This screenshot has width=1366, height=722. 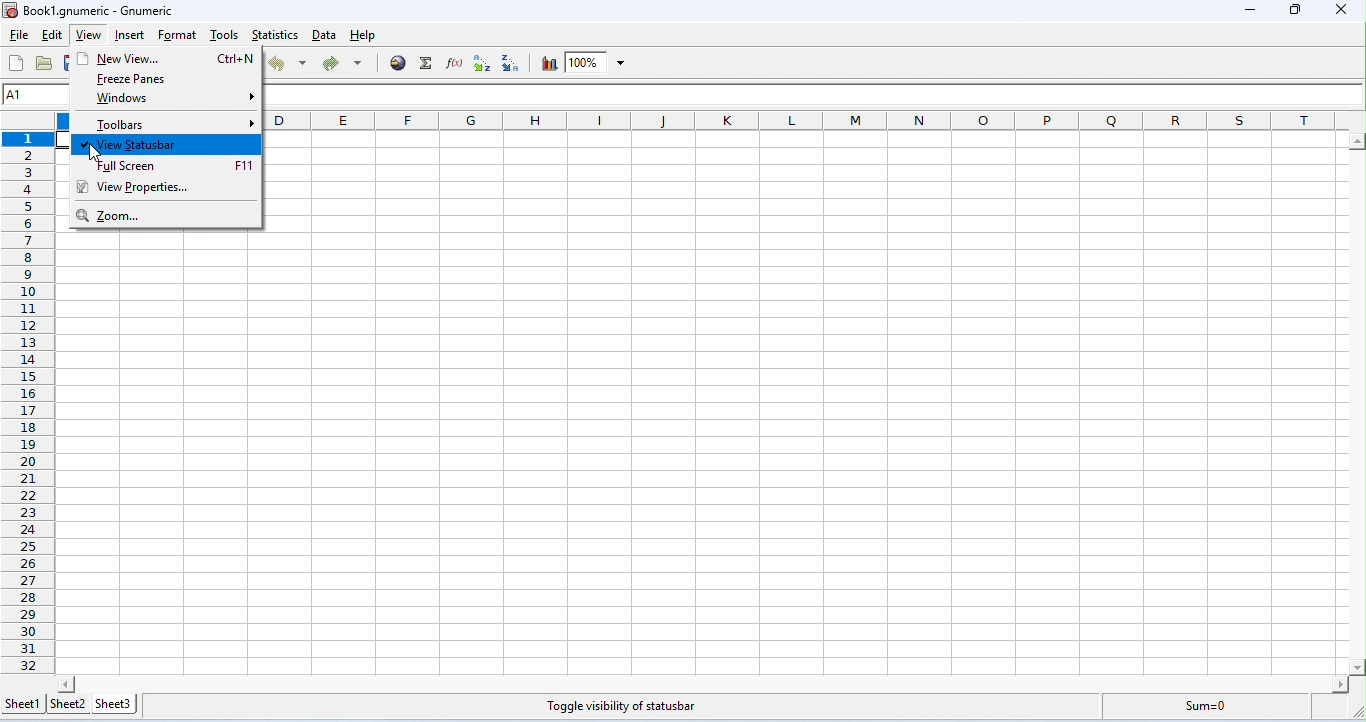 I want to click on sheet2, so click(x=67, y=706).